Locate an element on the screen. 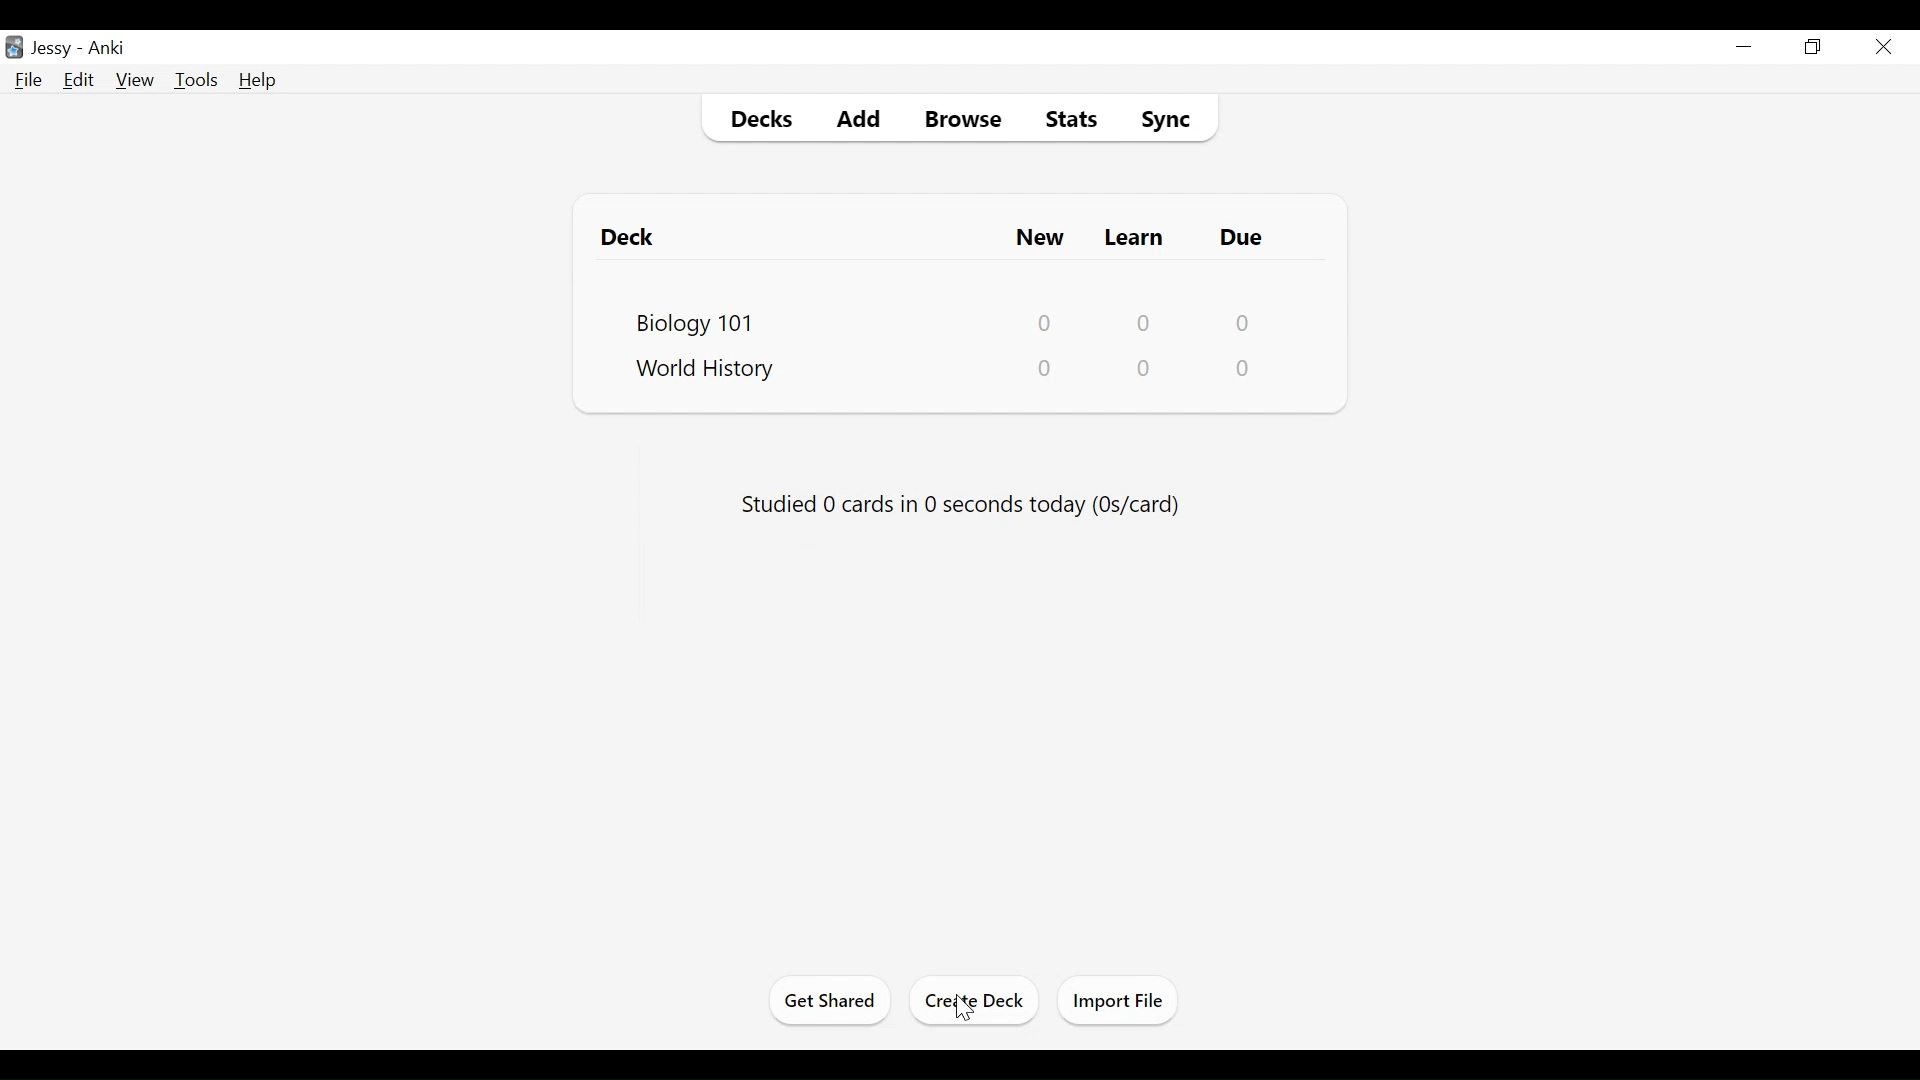  Due Card Count is located at coordinates (1243, 322).